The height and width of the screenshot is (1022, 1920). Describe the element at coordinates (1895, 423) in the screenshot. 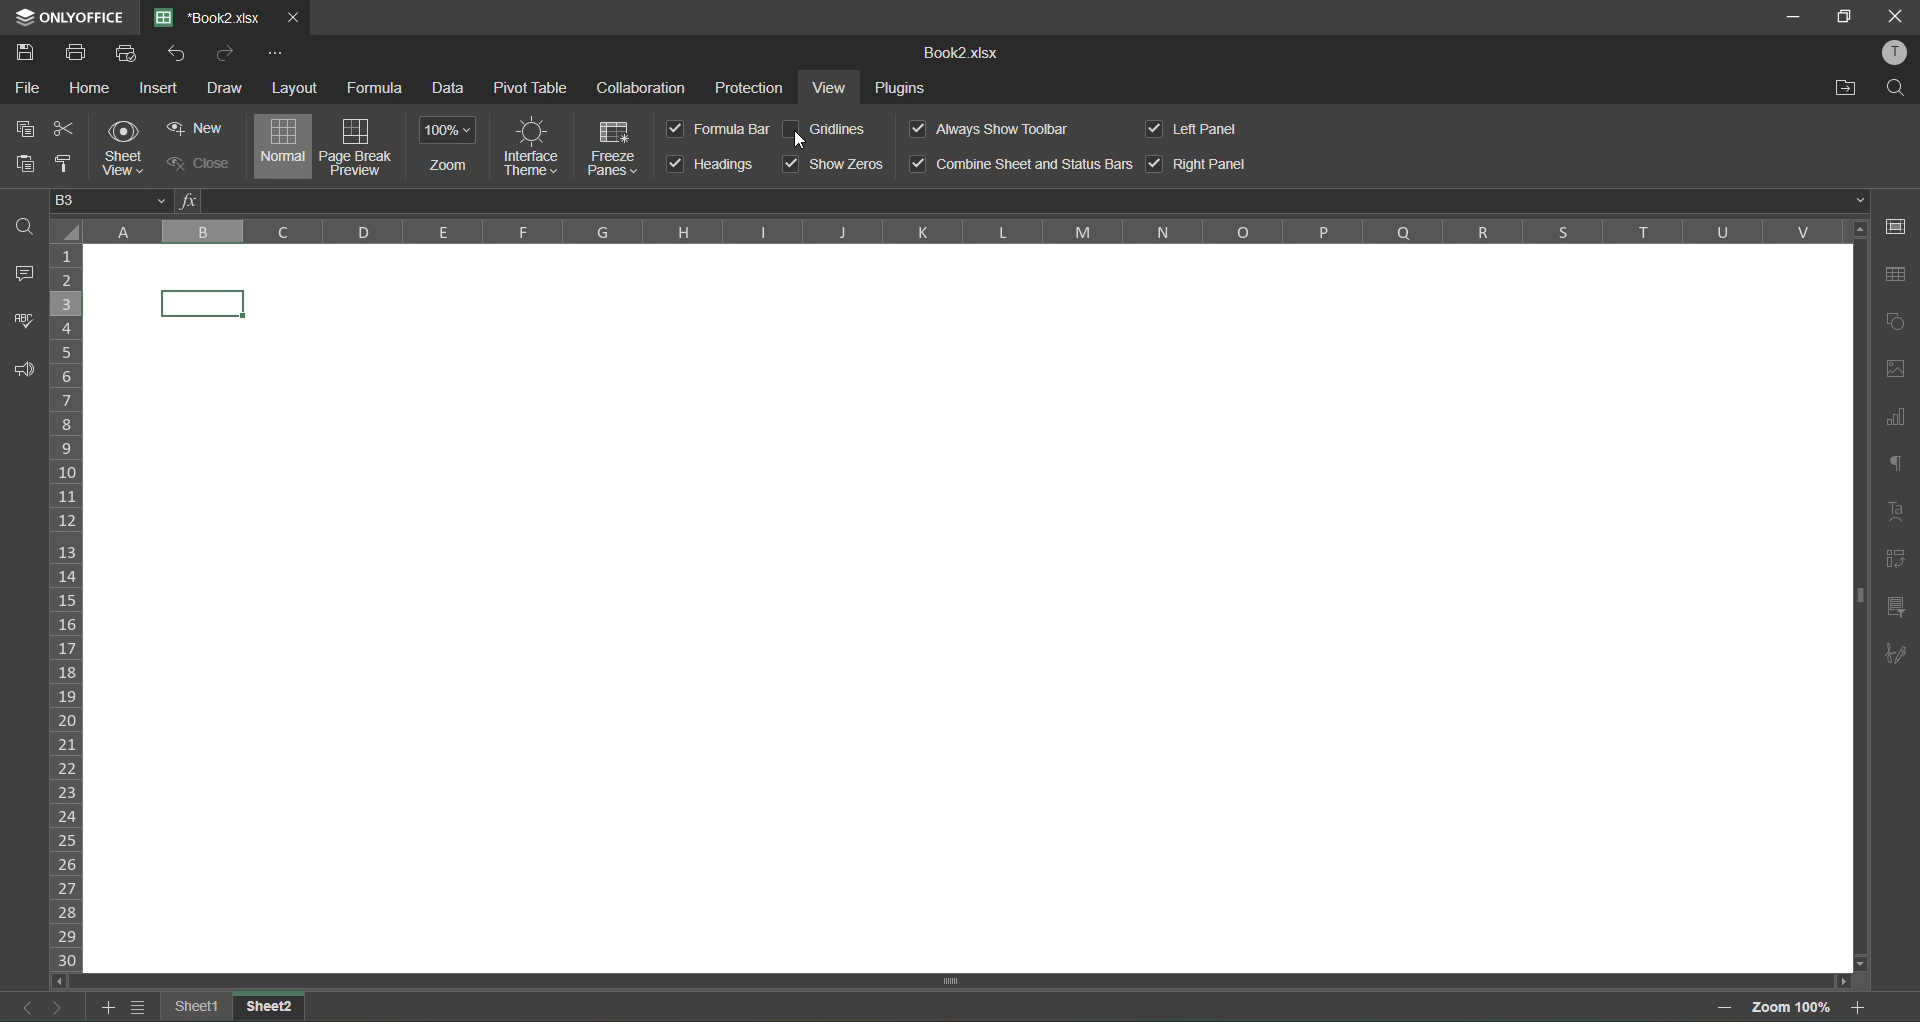

I see `charts` at that location.